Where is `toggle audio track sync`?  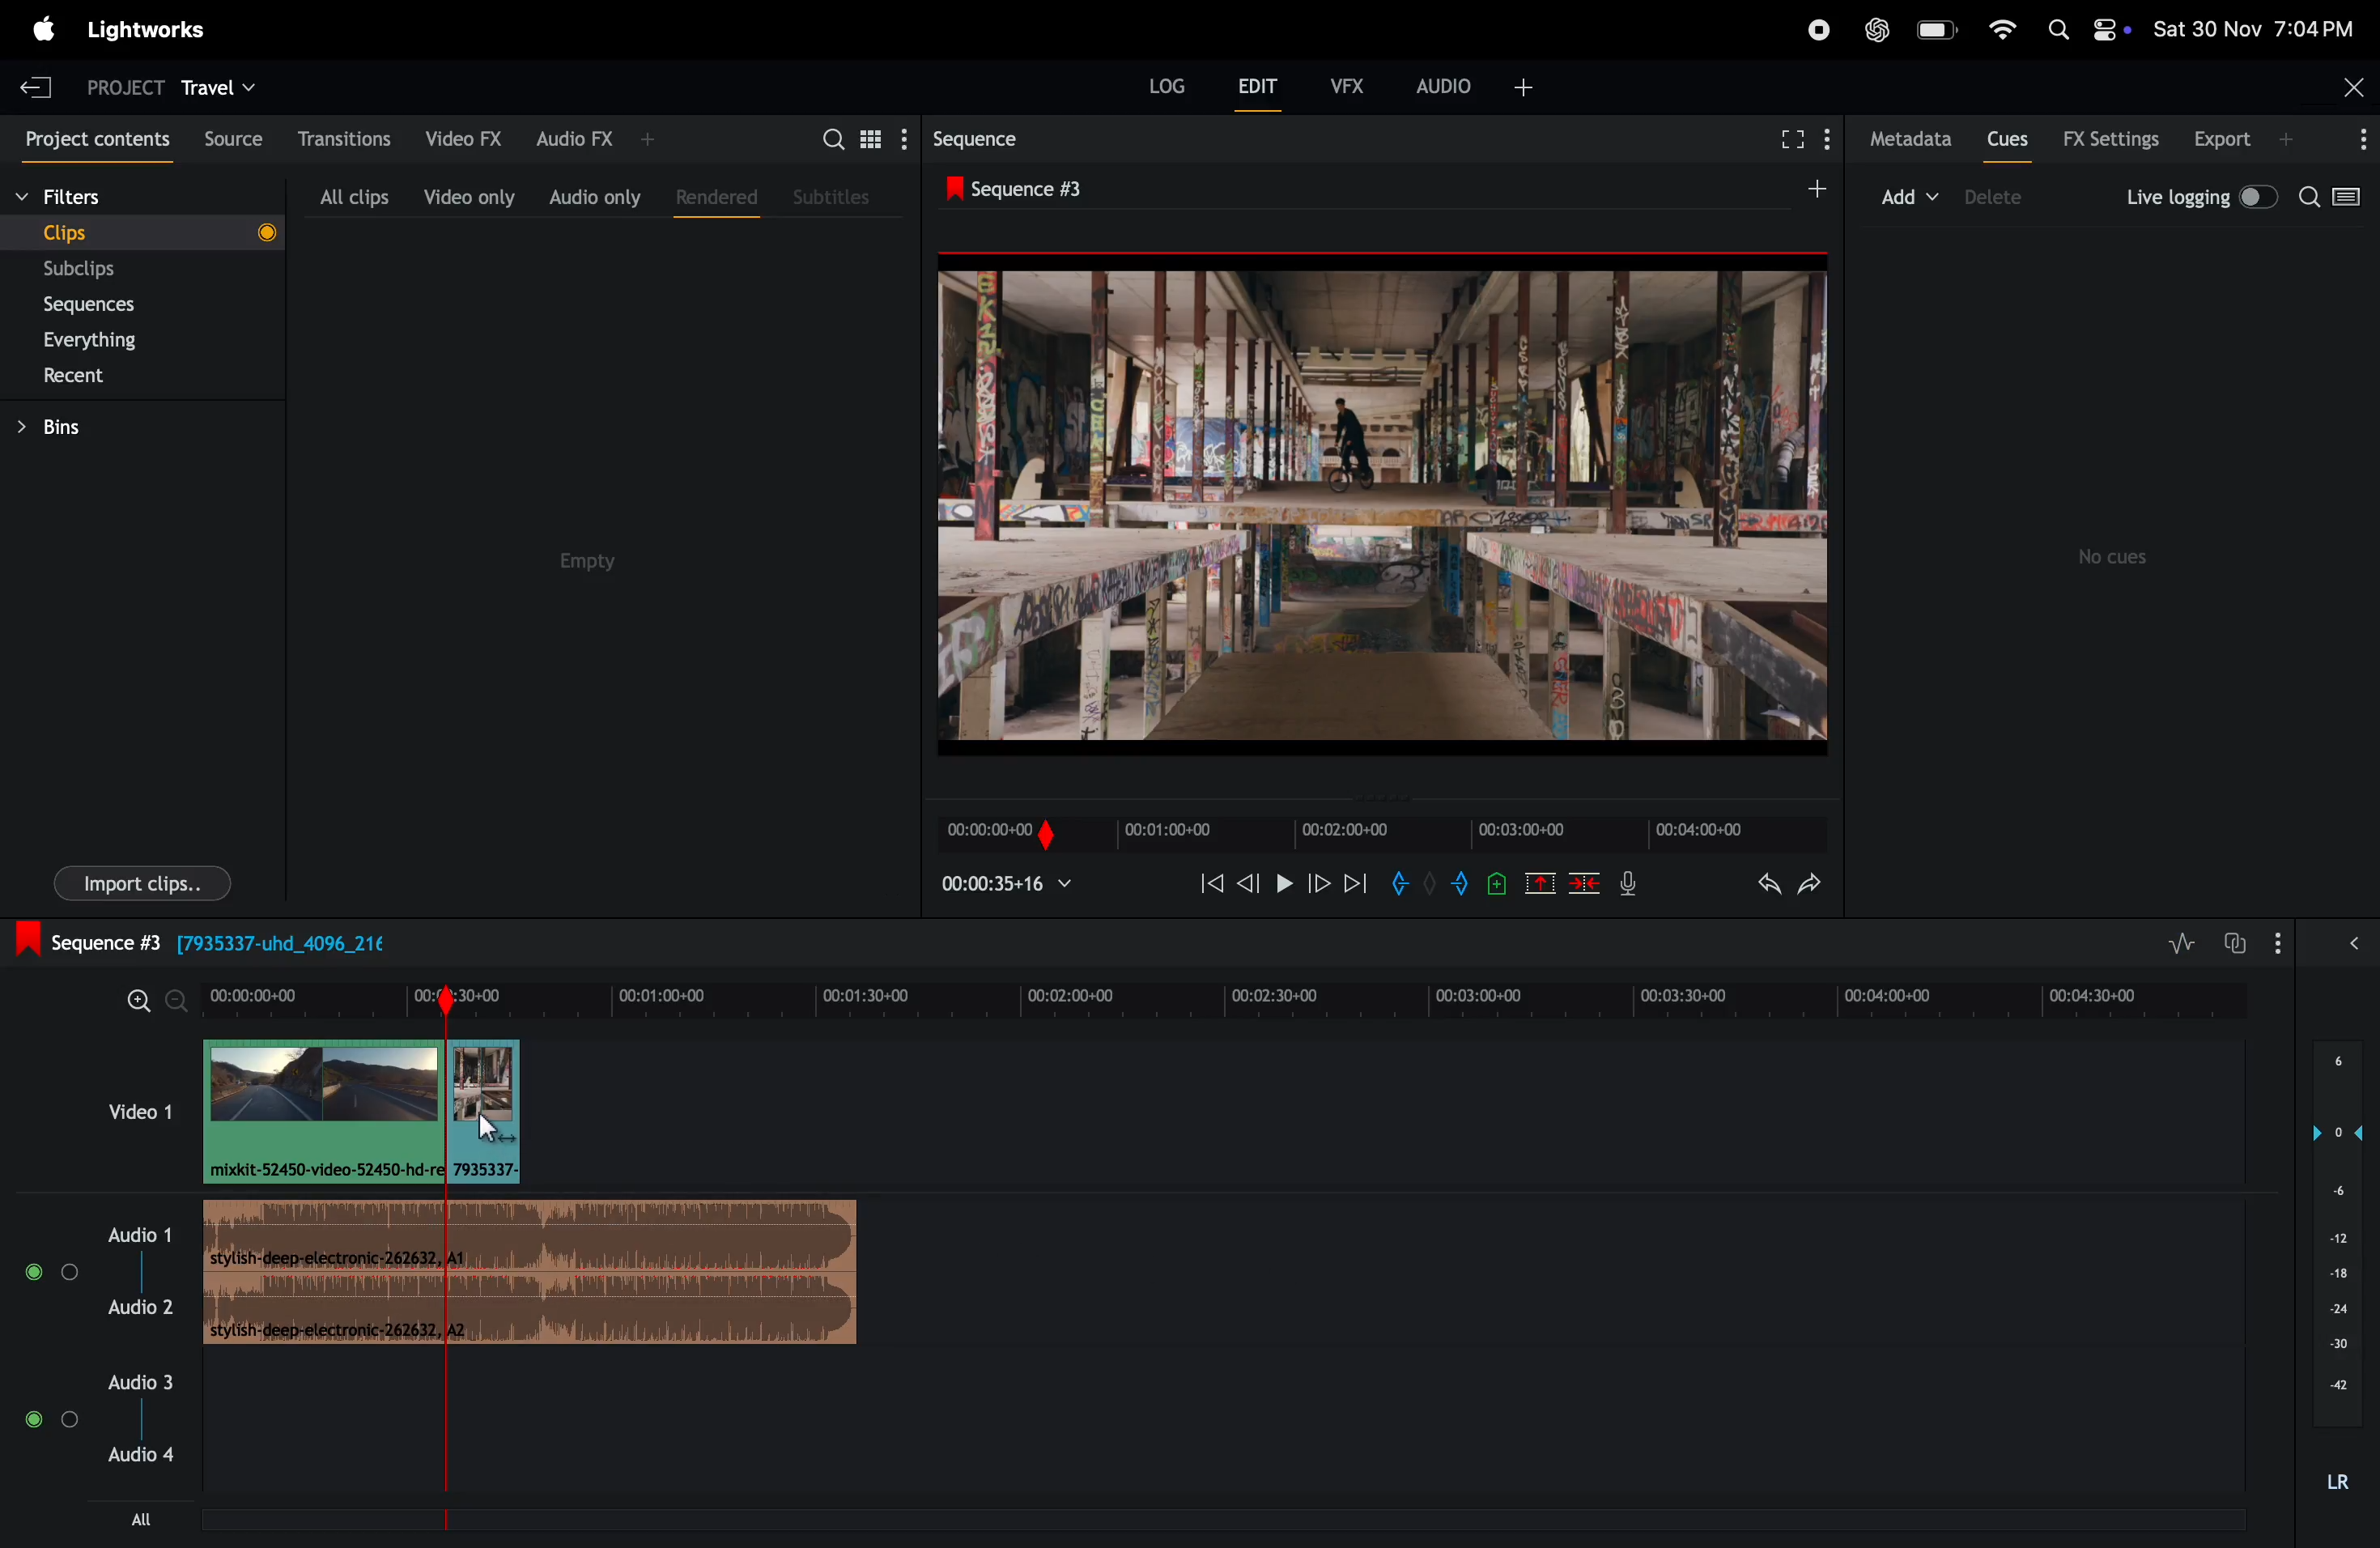
toggle audio track sync is located at coordinates (2230, 942).